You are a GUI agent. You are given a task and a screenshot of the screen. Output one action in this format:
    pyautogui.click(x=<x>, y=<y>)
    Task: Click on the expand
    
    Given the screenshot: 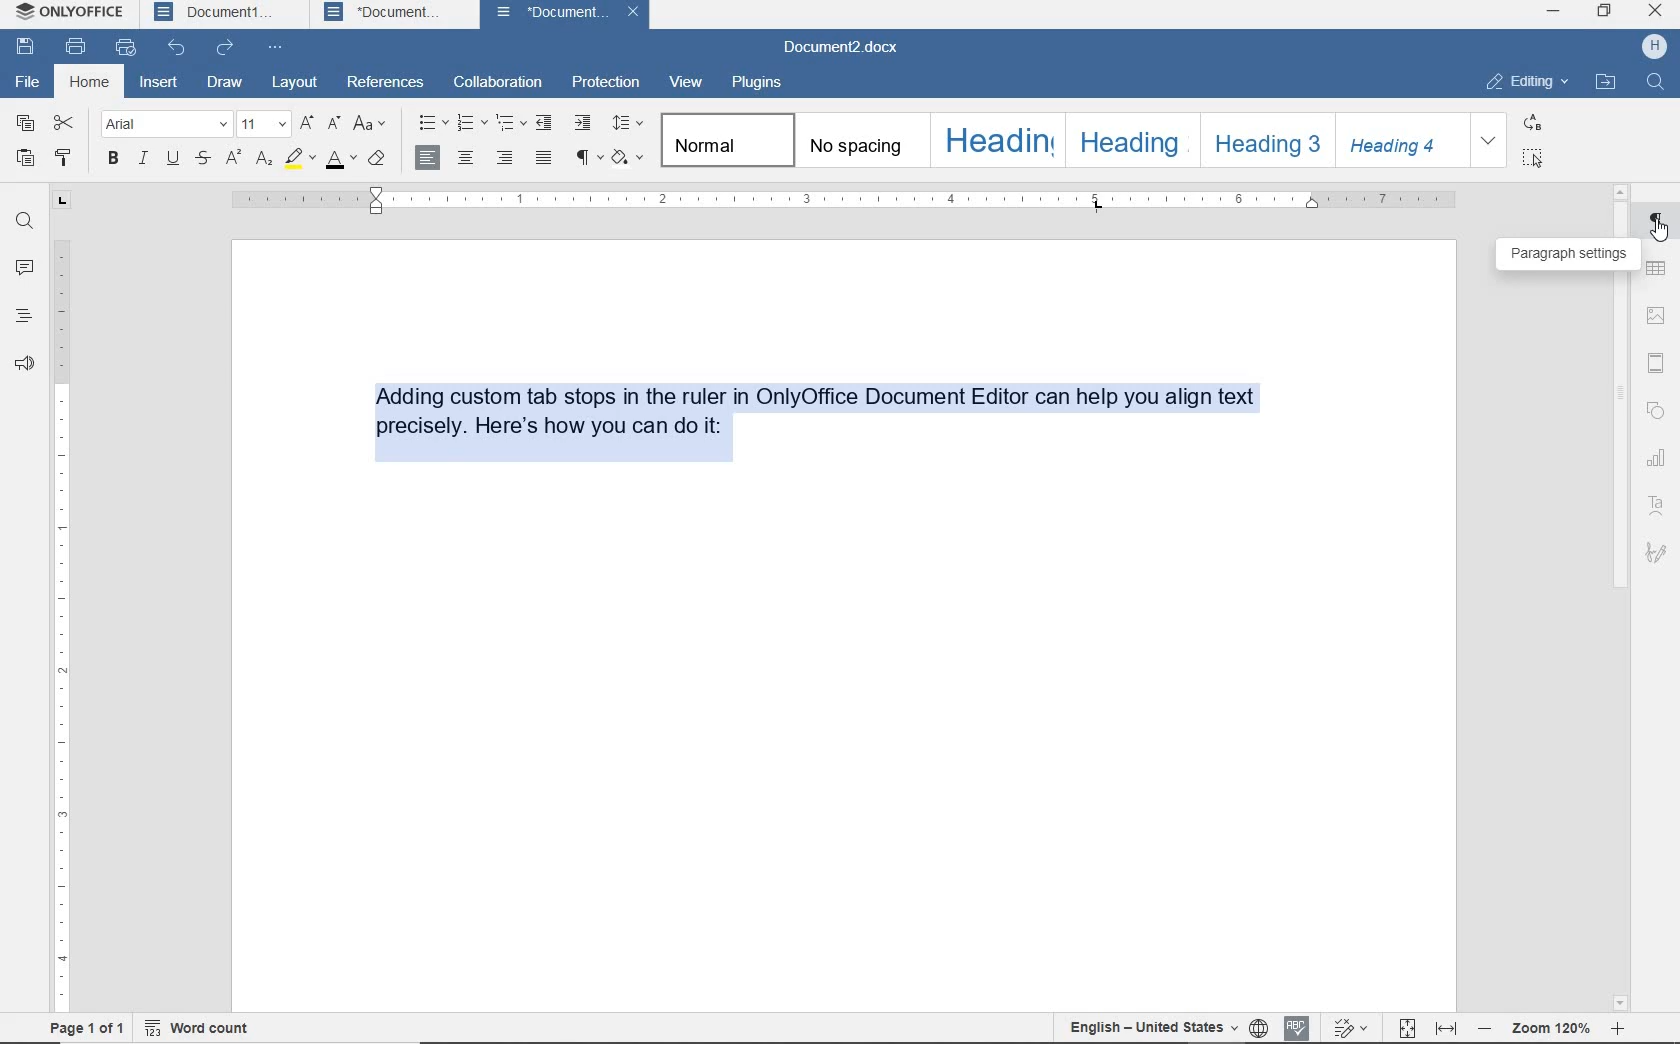 What is the action you would take?
    pyautogui.click(x=1489, y=140)
    